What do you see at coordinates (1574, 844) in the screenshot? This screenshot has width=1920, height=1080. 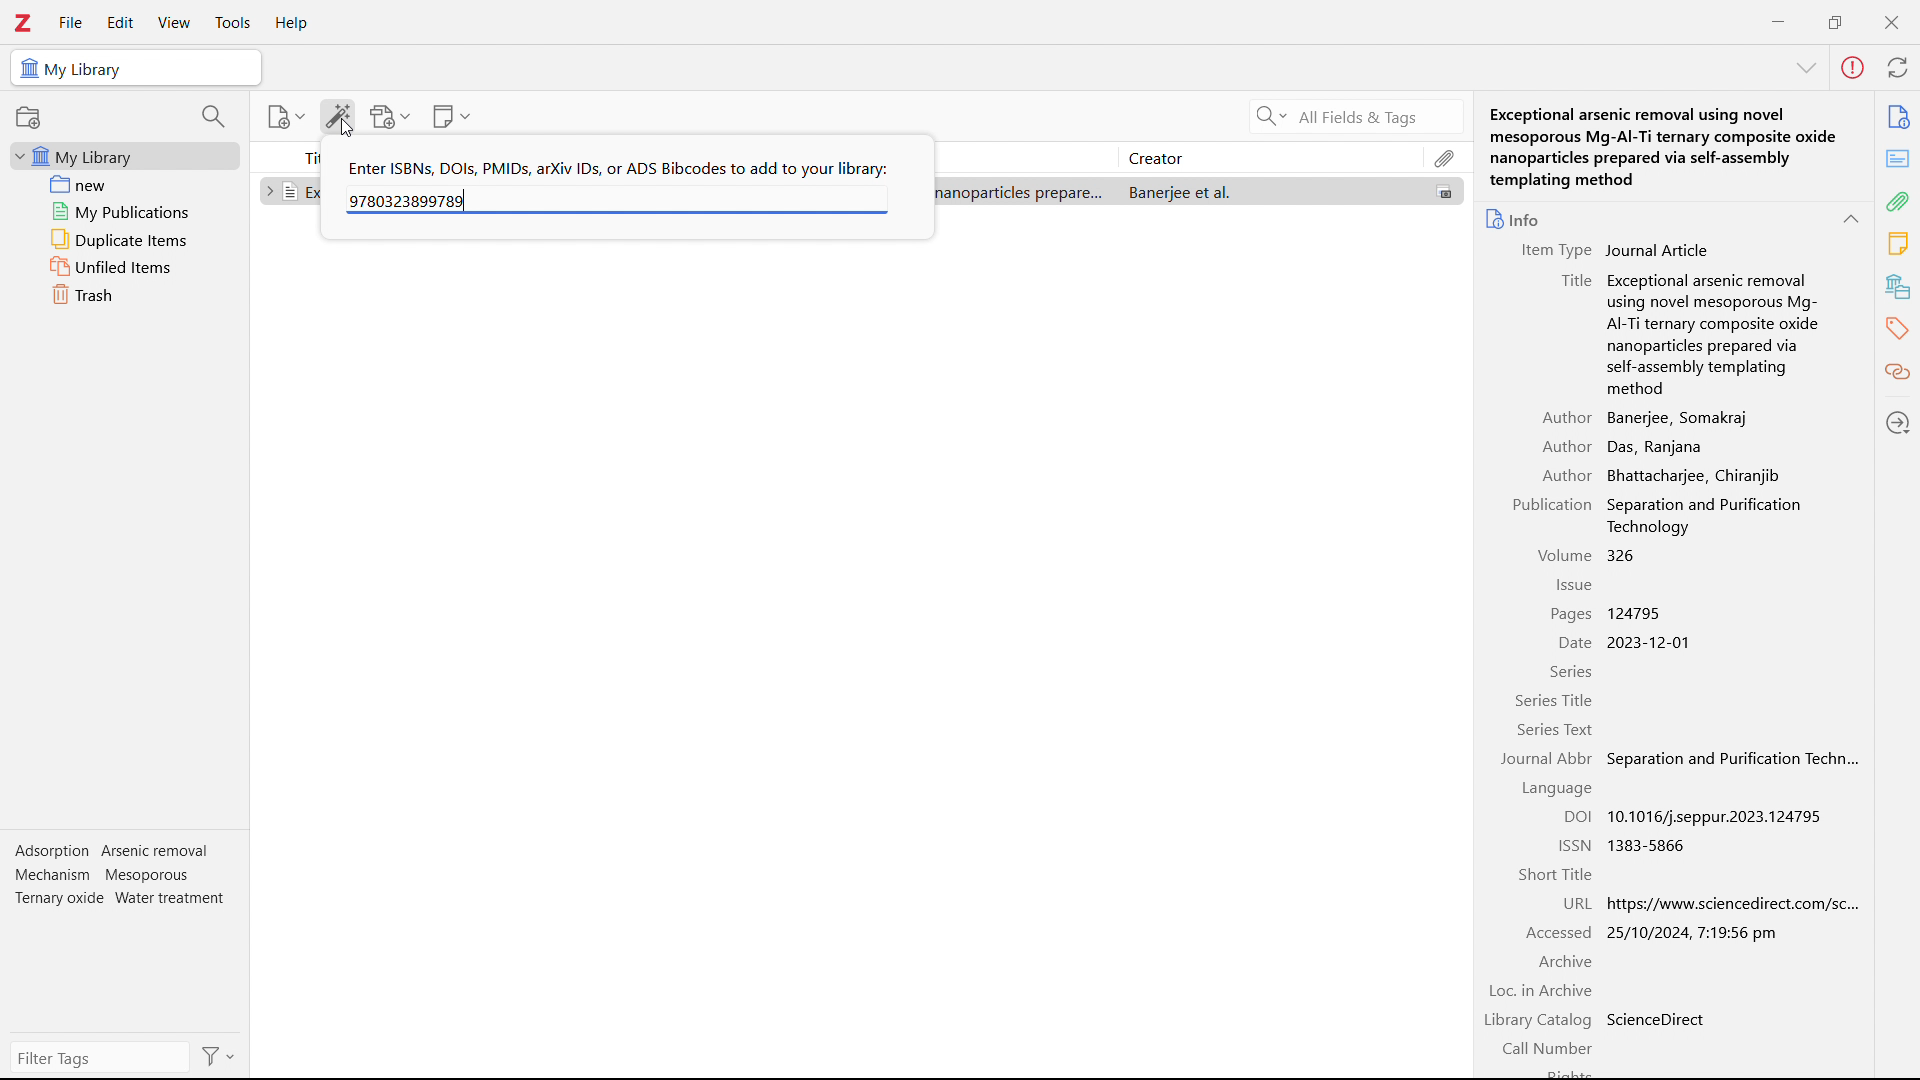 I see `ISSN` at bounding box center [1574, 844].